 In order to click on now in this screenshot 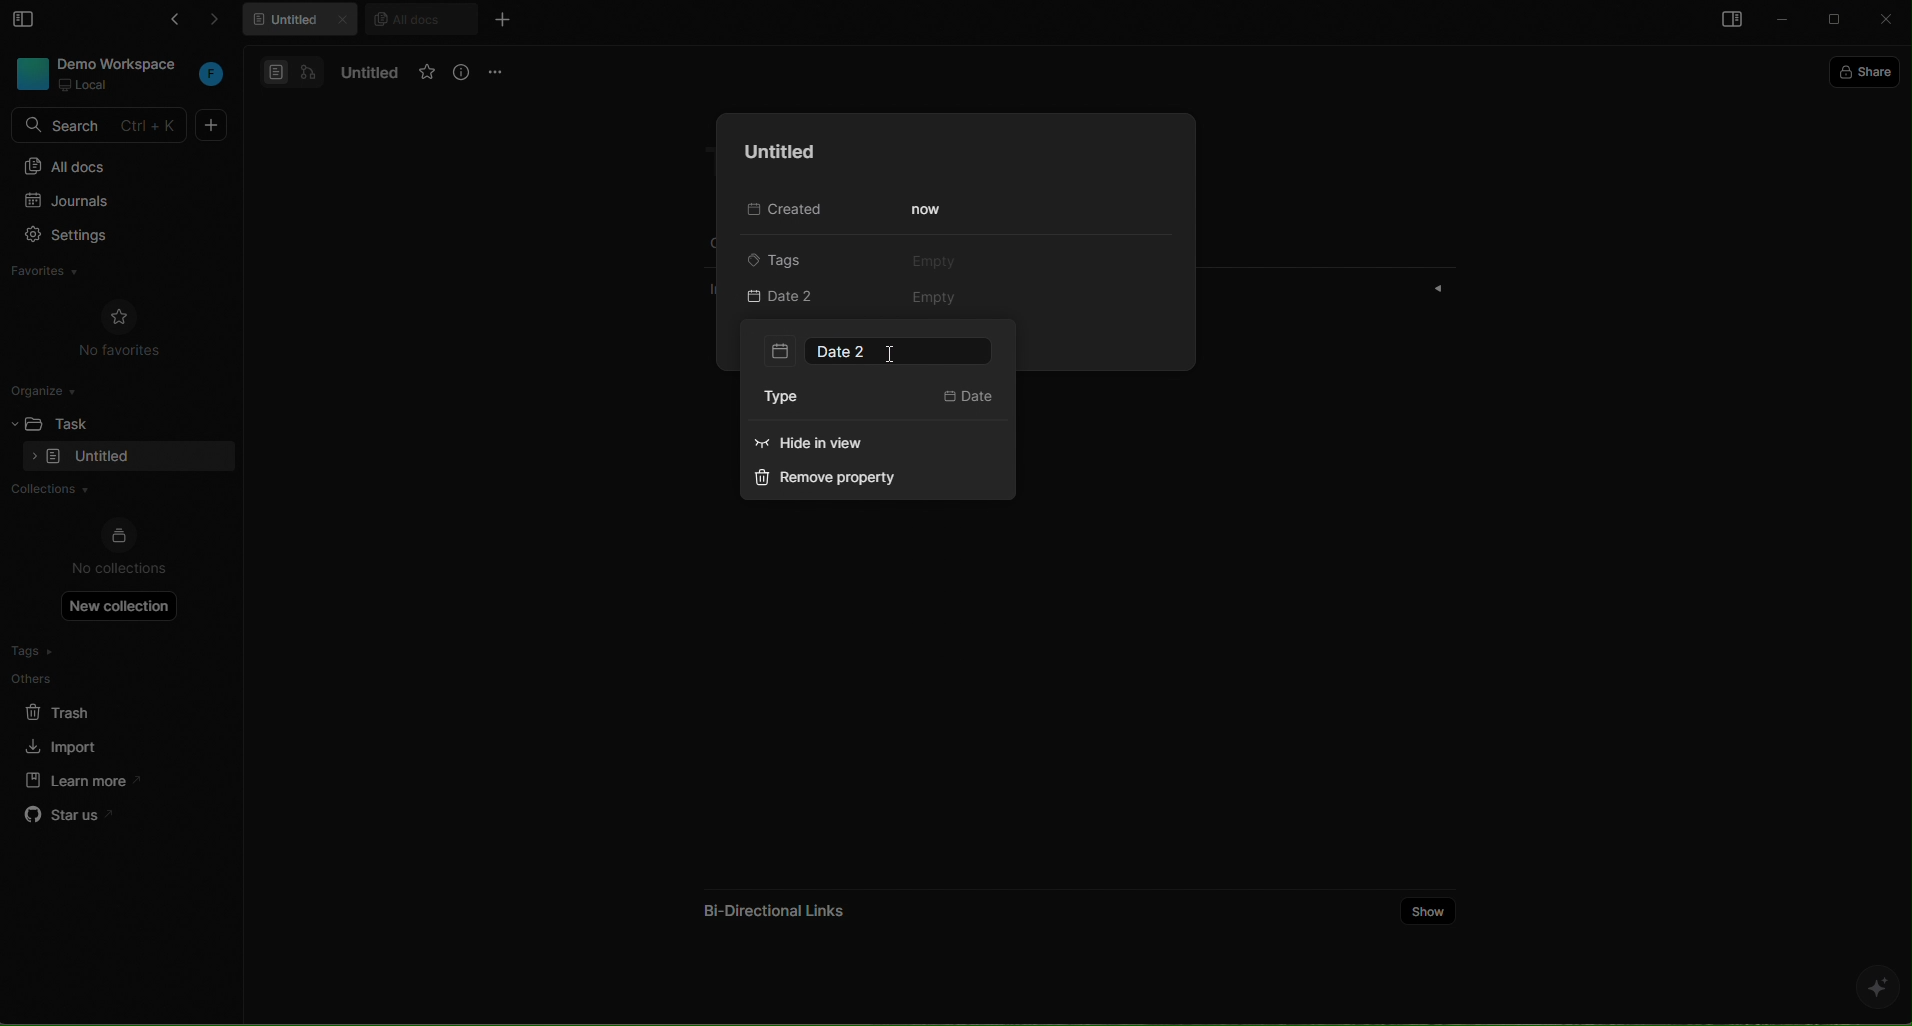, I will do `click(929, 210)`.